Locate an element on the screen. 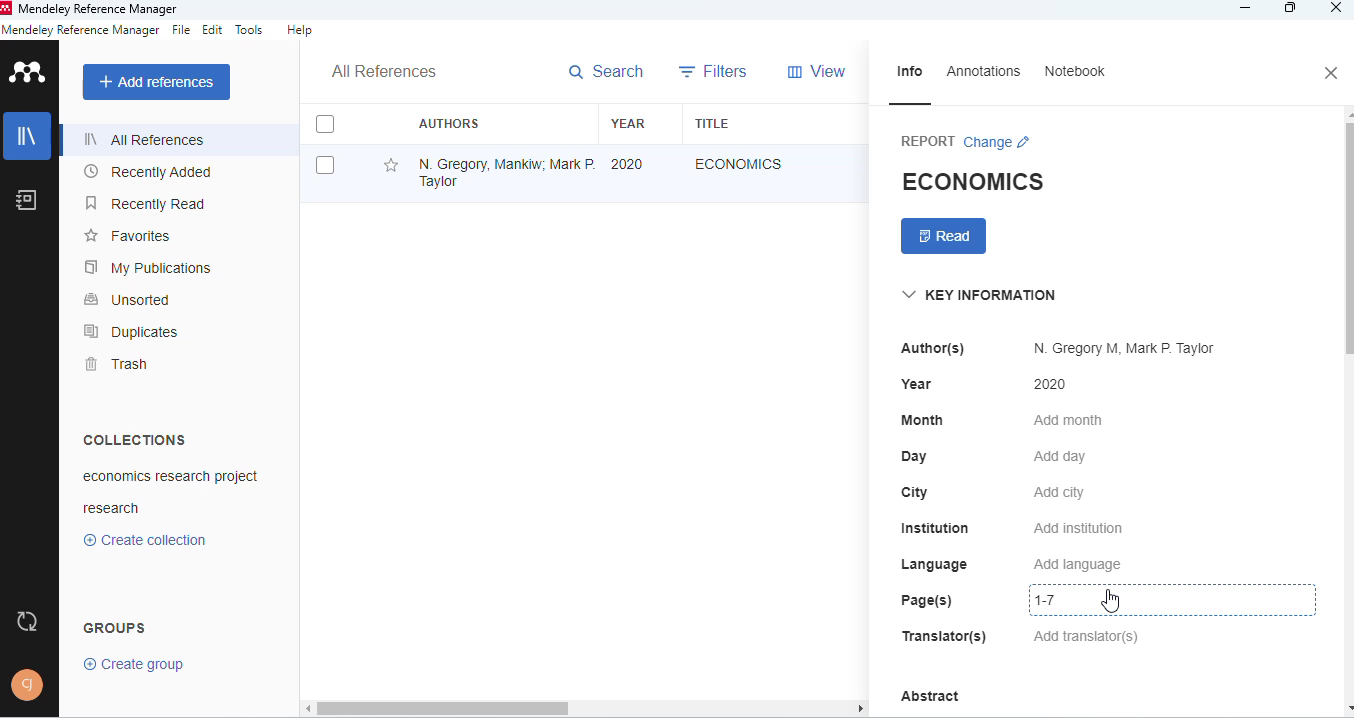 The height and width of the screenshot is (718, 1354). title is located at coordinates (713, 123).